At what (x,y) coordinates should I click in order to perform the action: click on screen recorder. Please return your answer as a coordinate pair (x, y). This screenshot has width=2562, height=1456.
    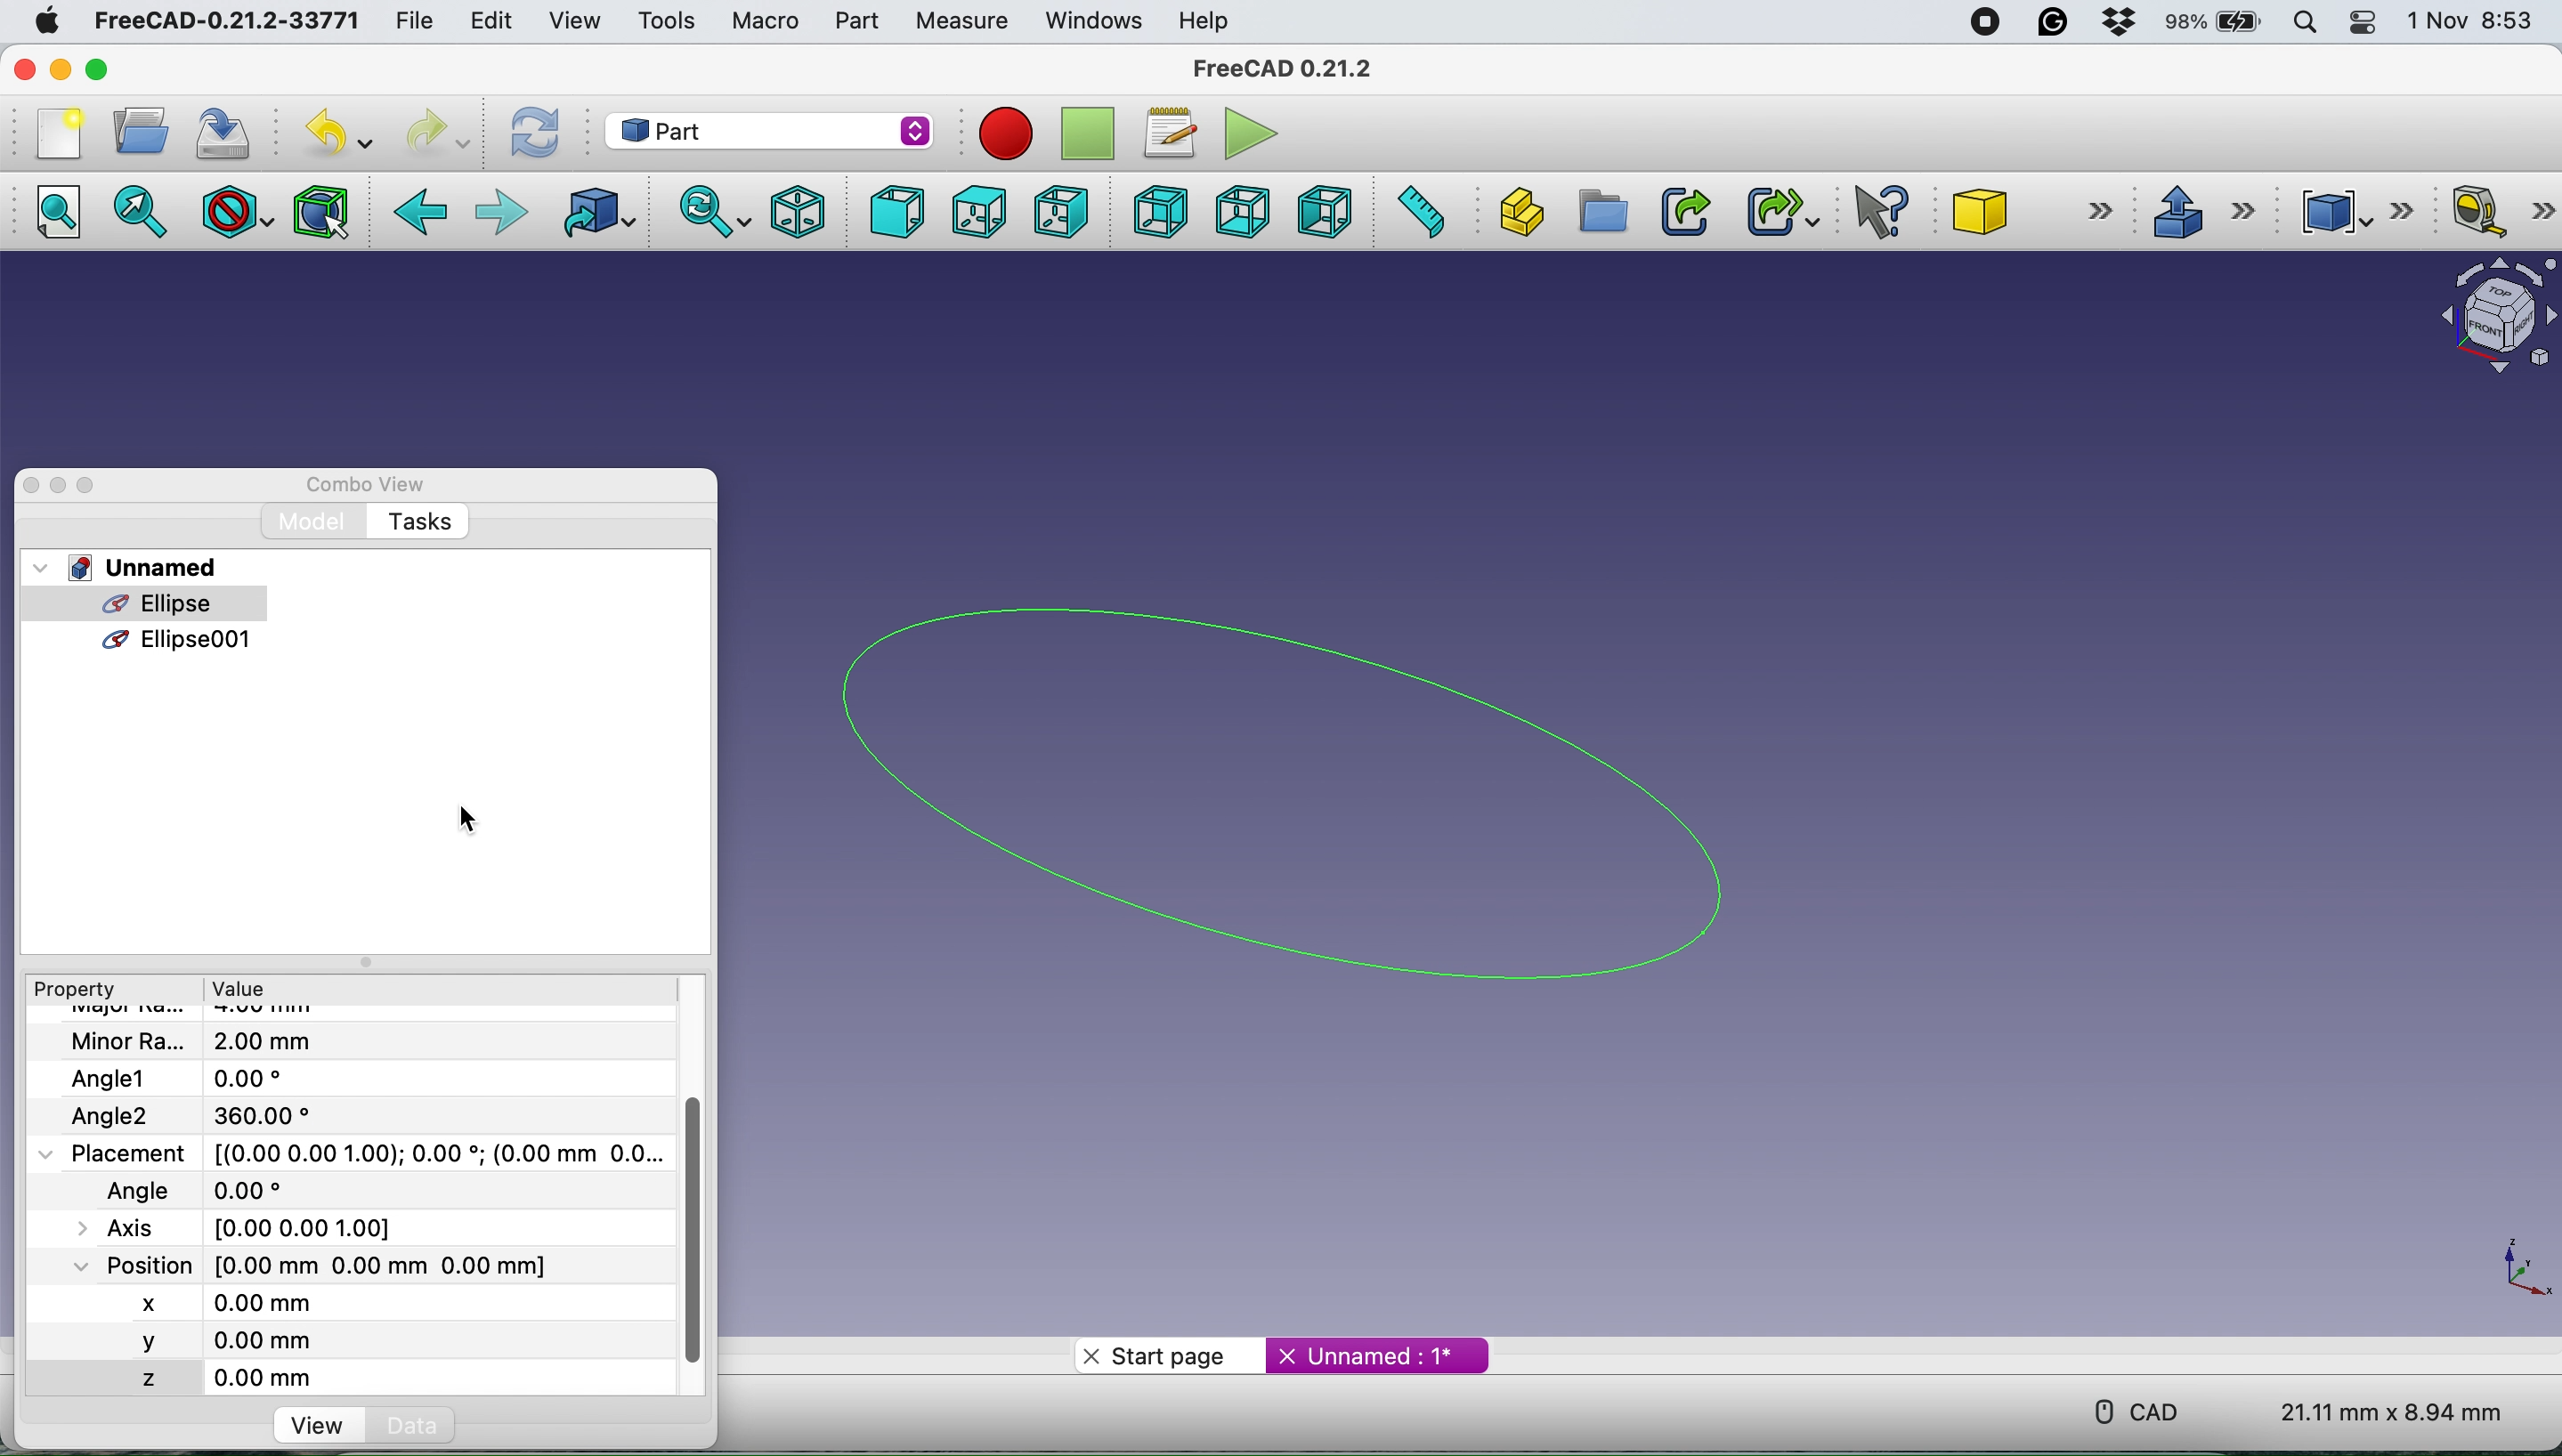
    Looking at the image, I should click on (1988, 21).